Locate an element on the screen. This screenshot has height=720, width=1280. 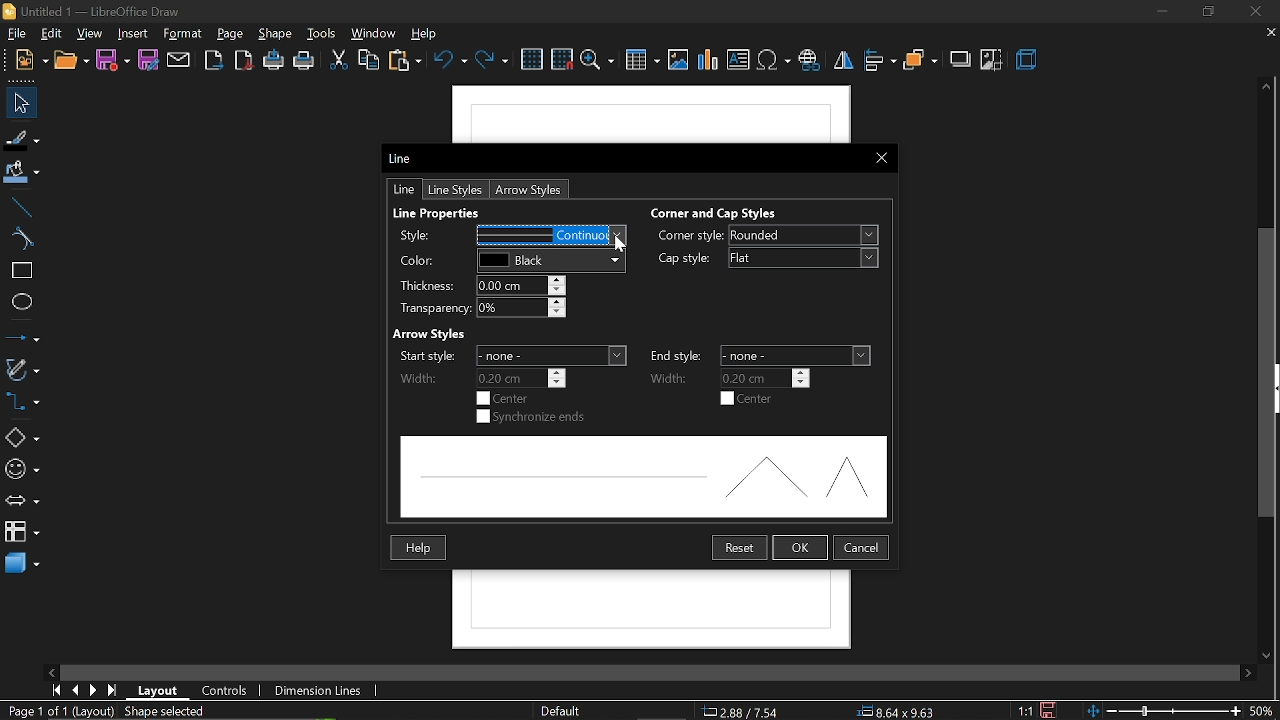
flip is located at coordinates (842, 59).